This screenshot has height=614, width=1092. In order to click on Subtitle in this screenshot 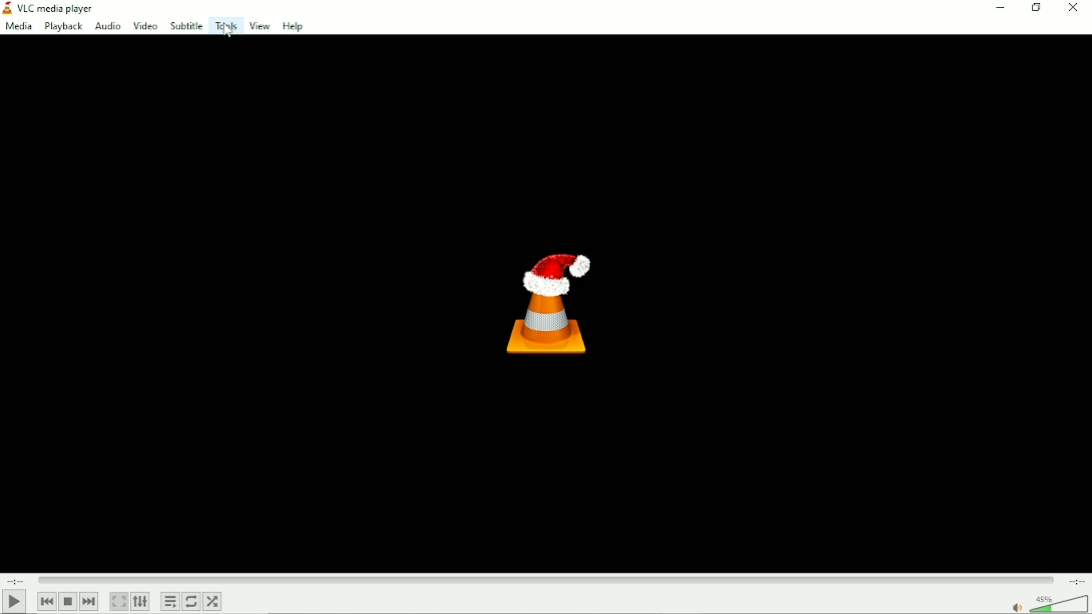, I will do `click(186, 26)`.